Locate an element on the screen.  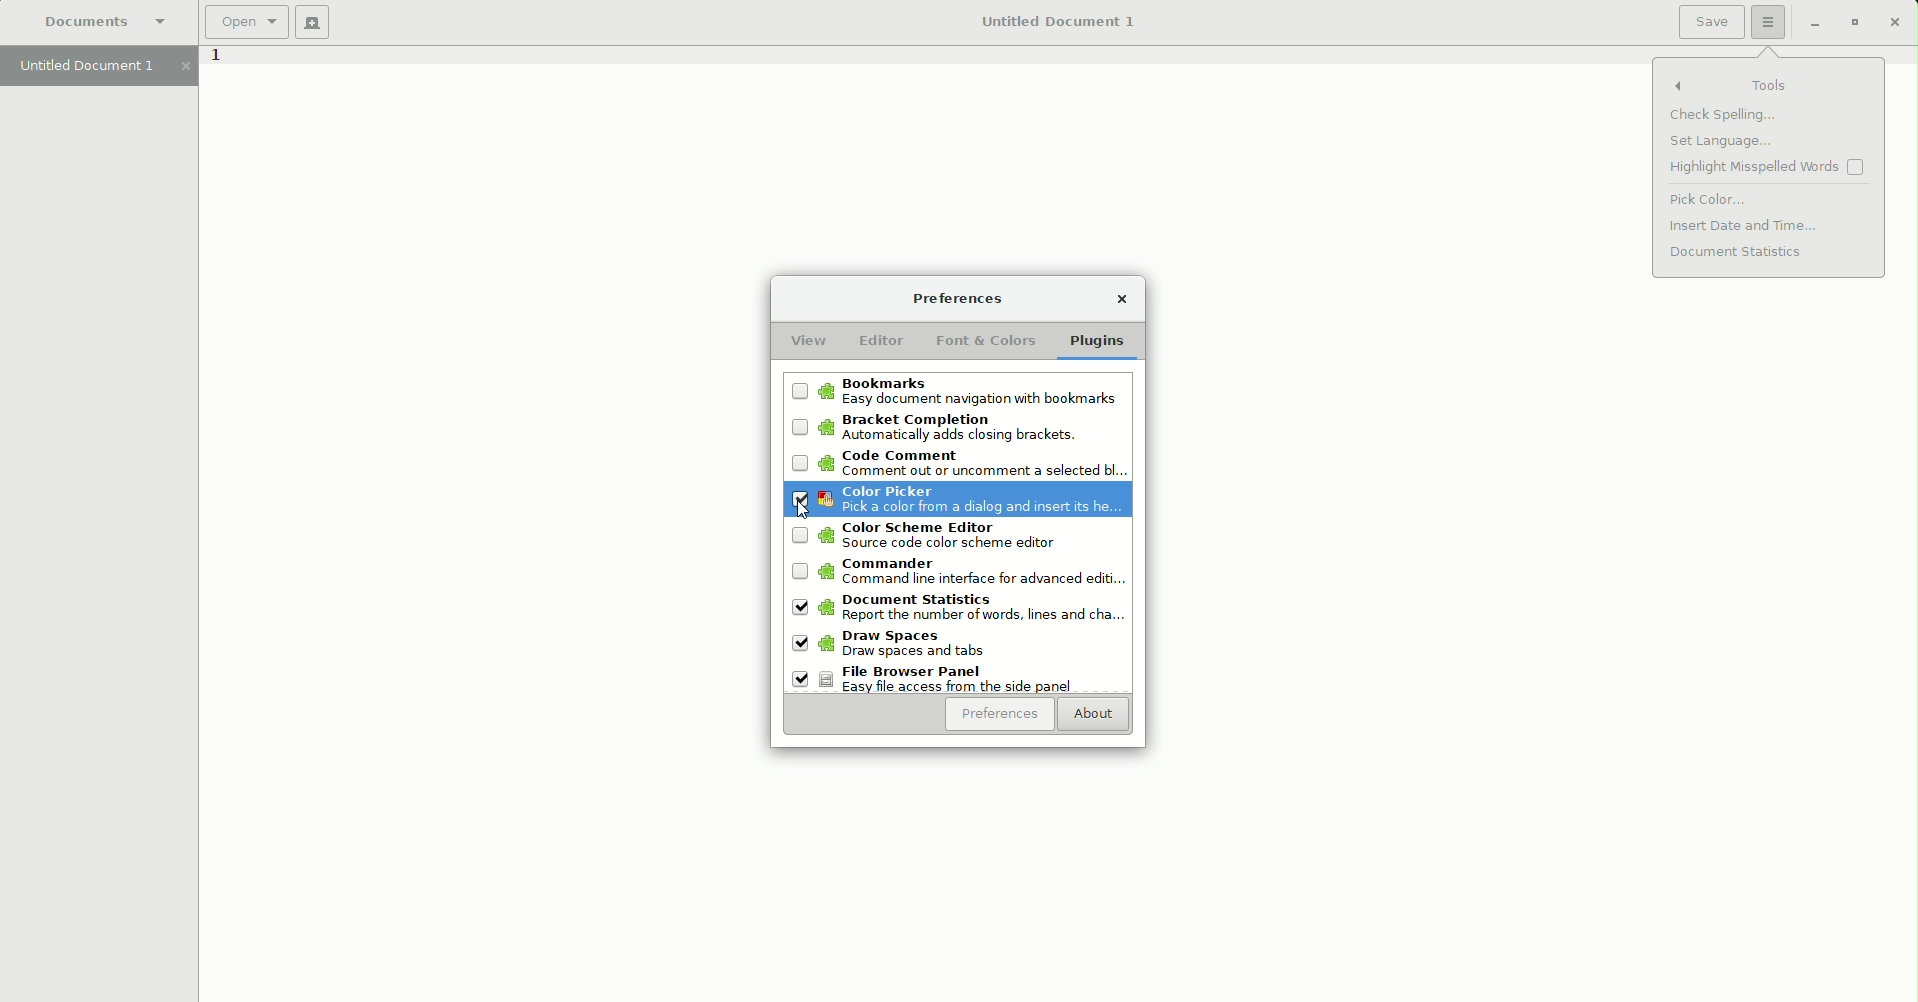
Close is located at coordinates (1893, 22).